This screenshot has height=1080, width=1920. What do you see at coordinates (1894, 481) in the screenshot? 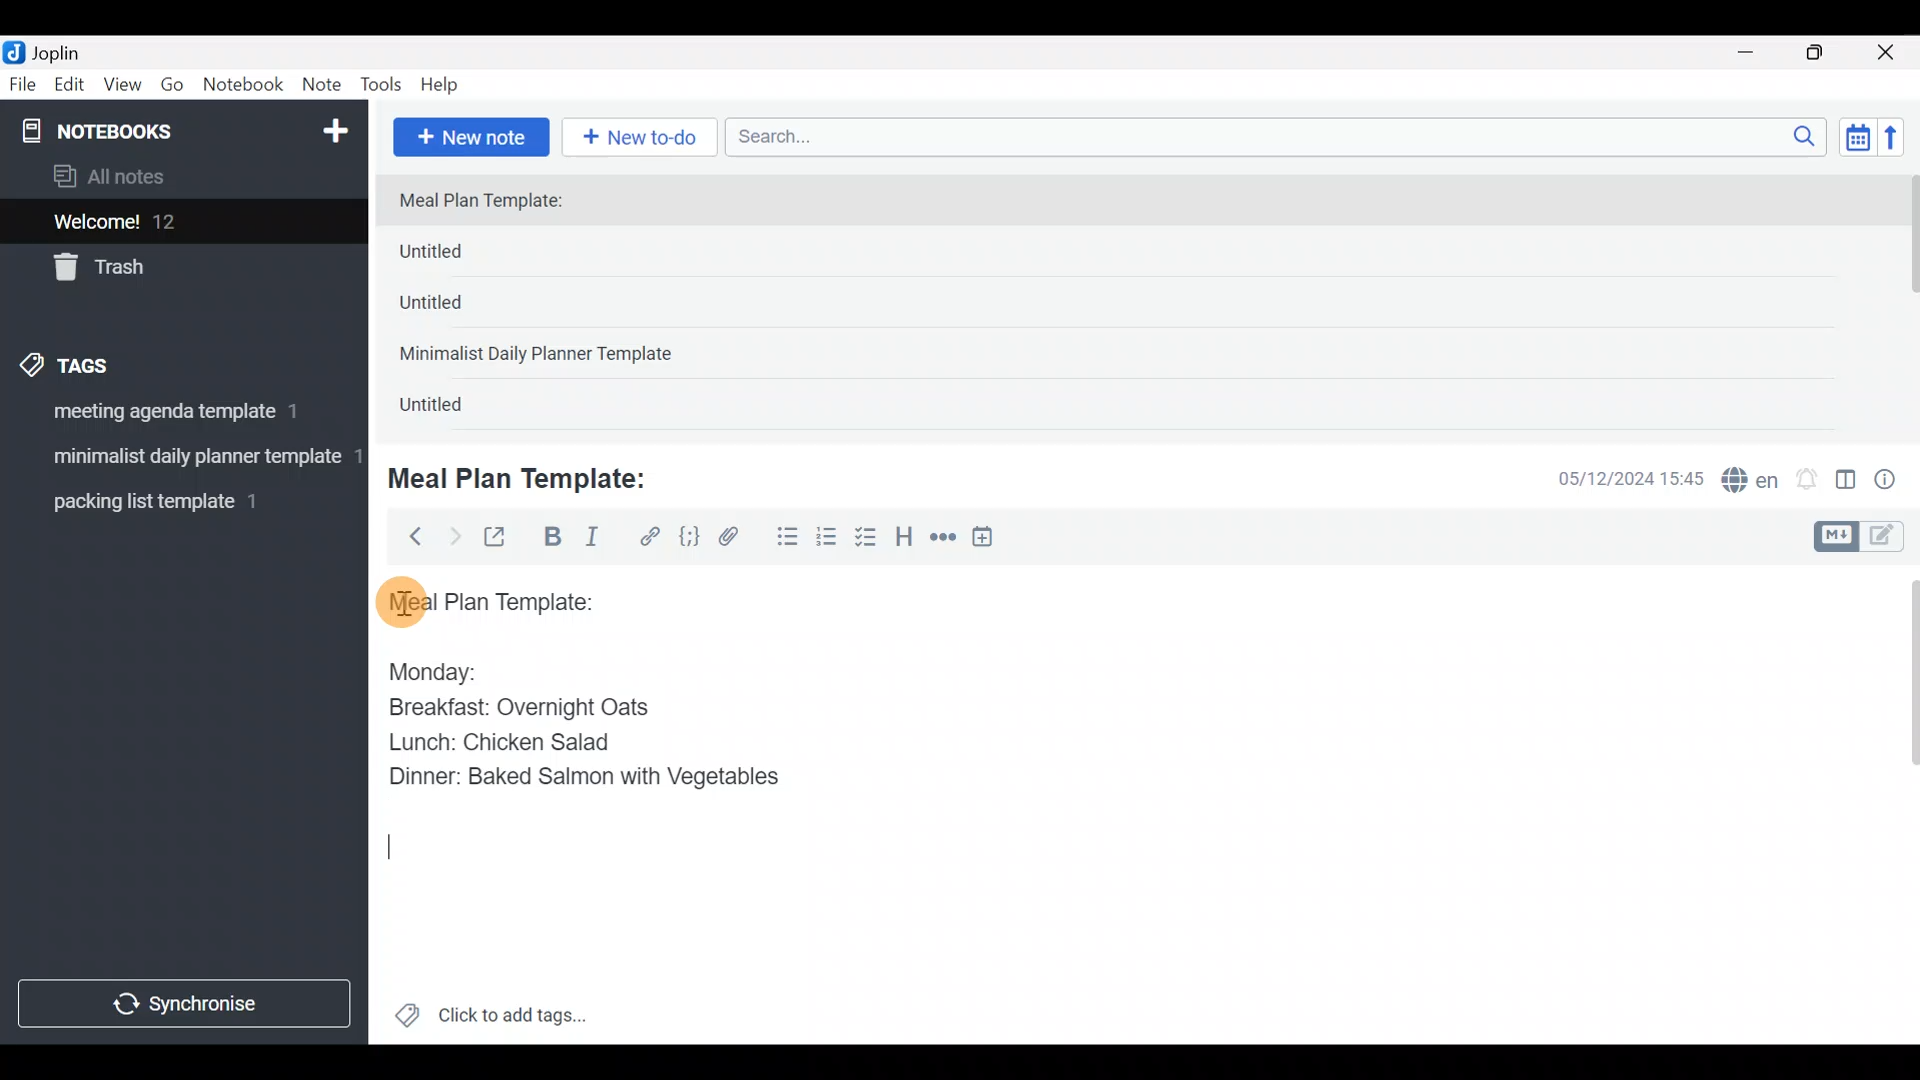
I see `Note properties` at bounding box center [1894, 481].